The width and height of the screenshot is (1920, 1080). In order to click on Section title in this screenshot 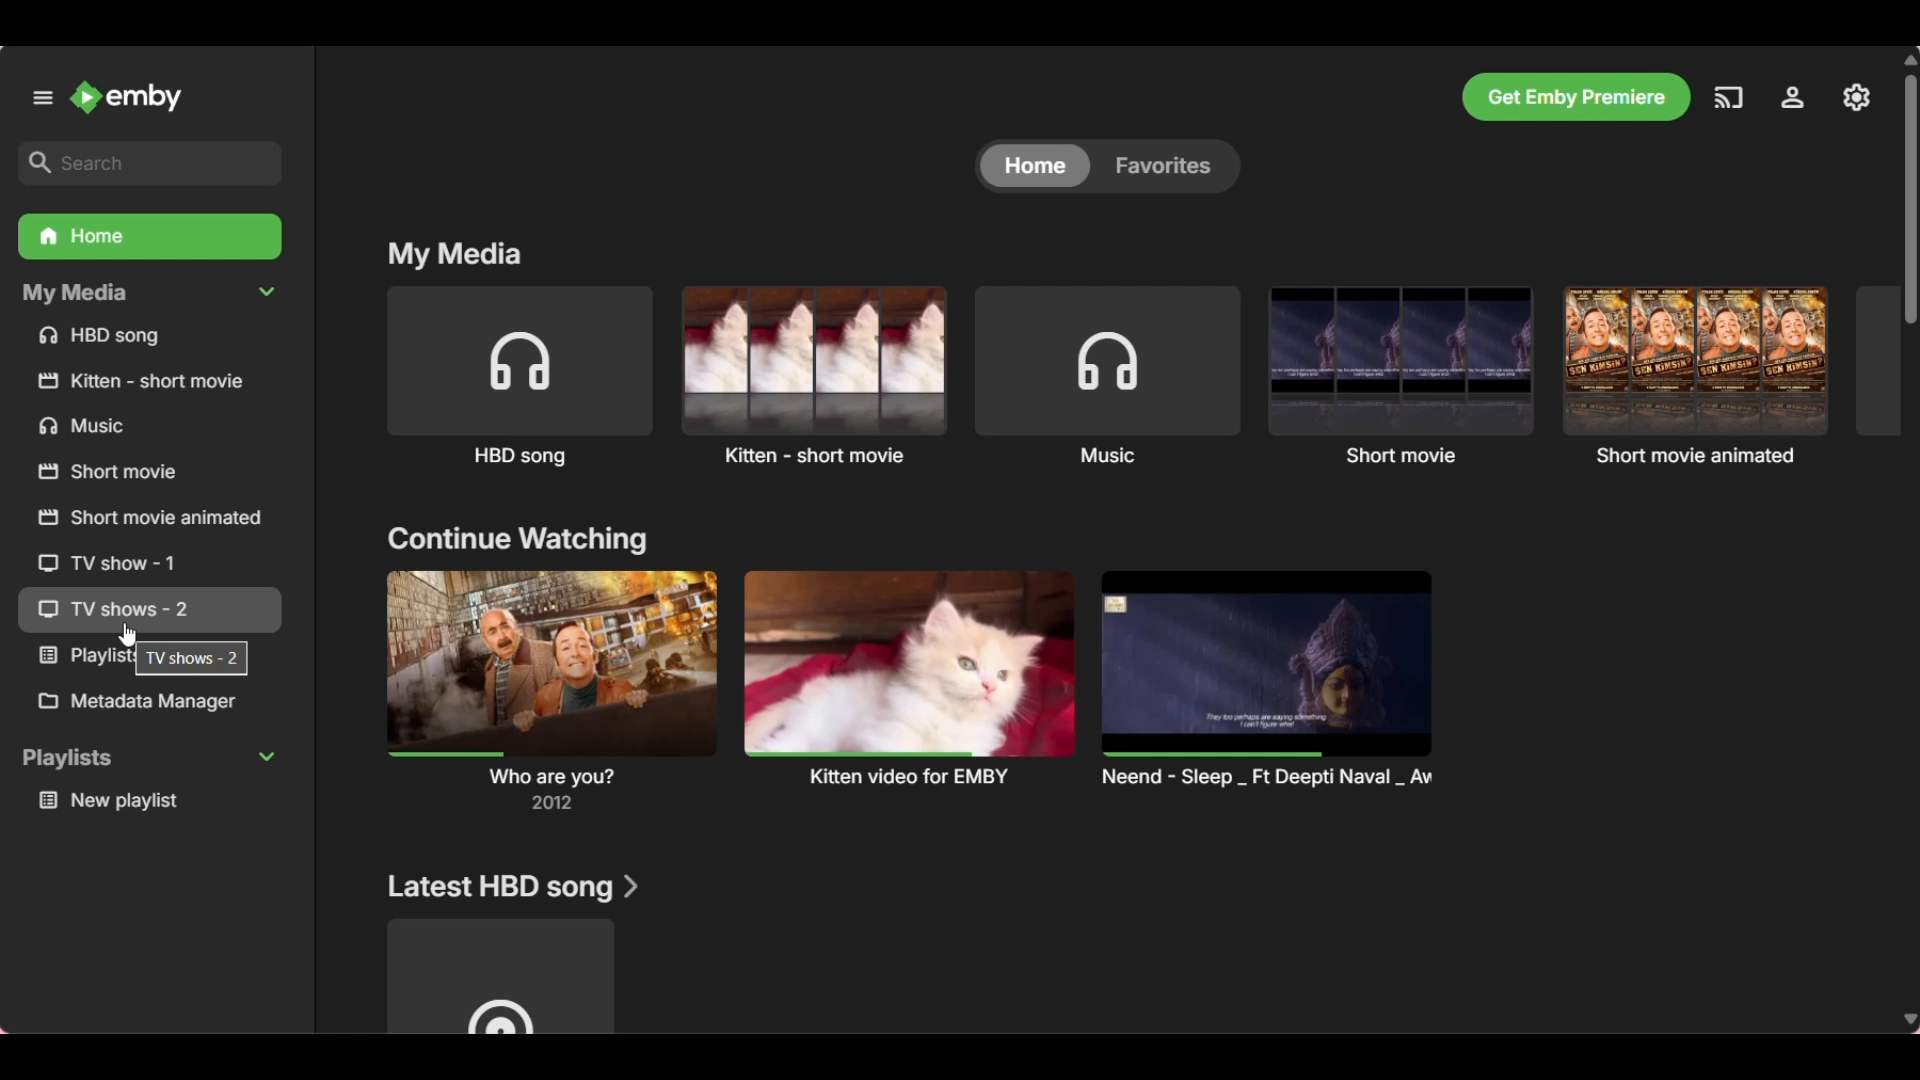, I will do `click(516, 541)`.